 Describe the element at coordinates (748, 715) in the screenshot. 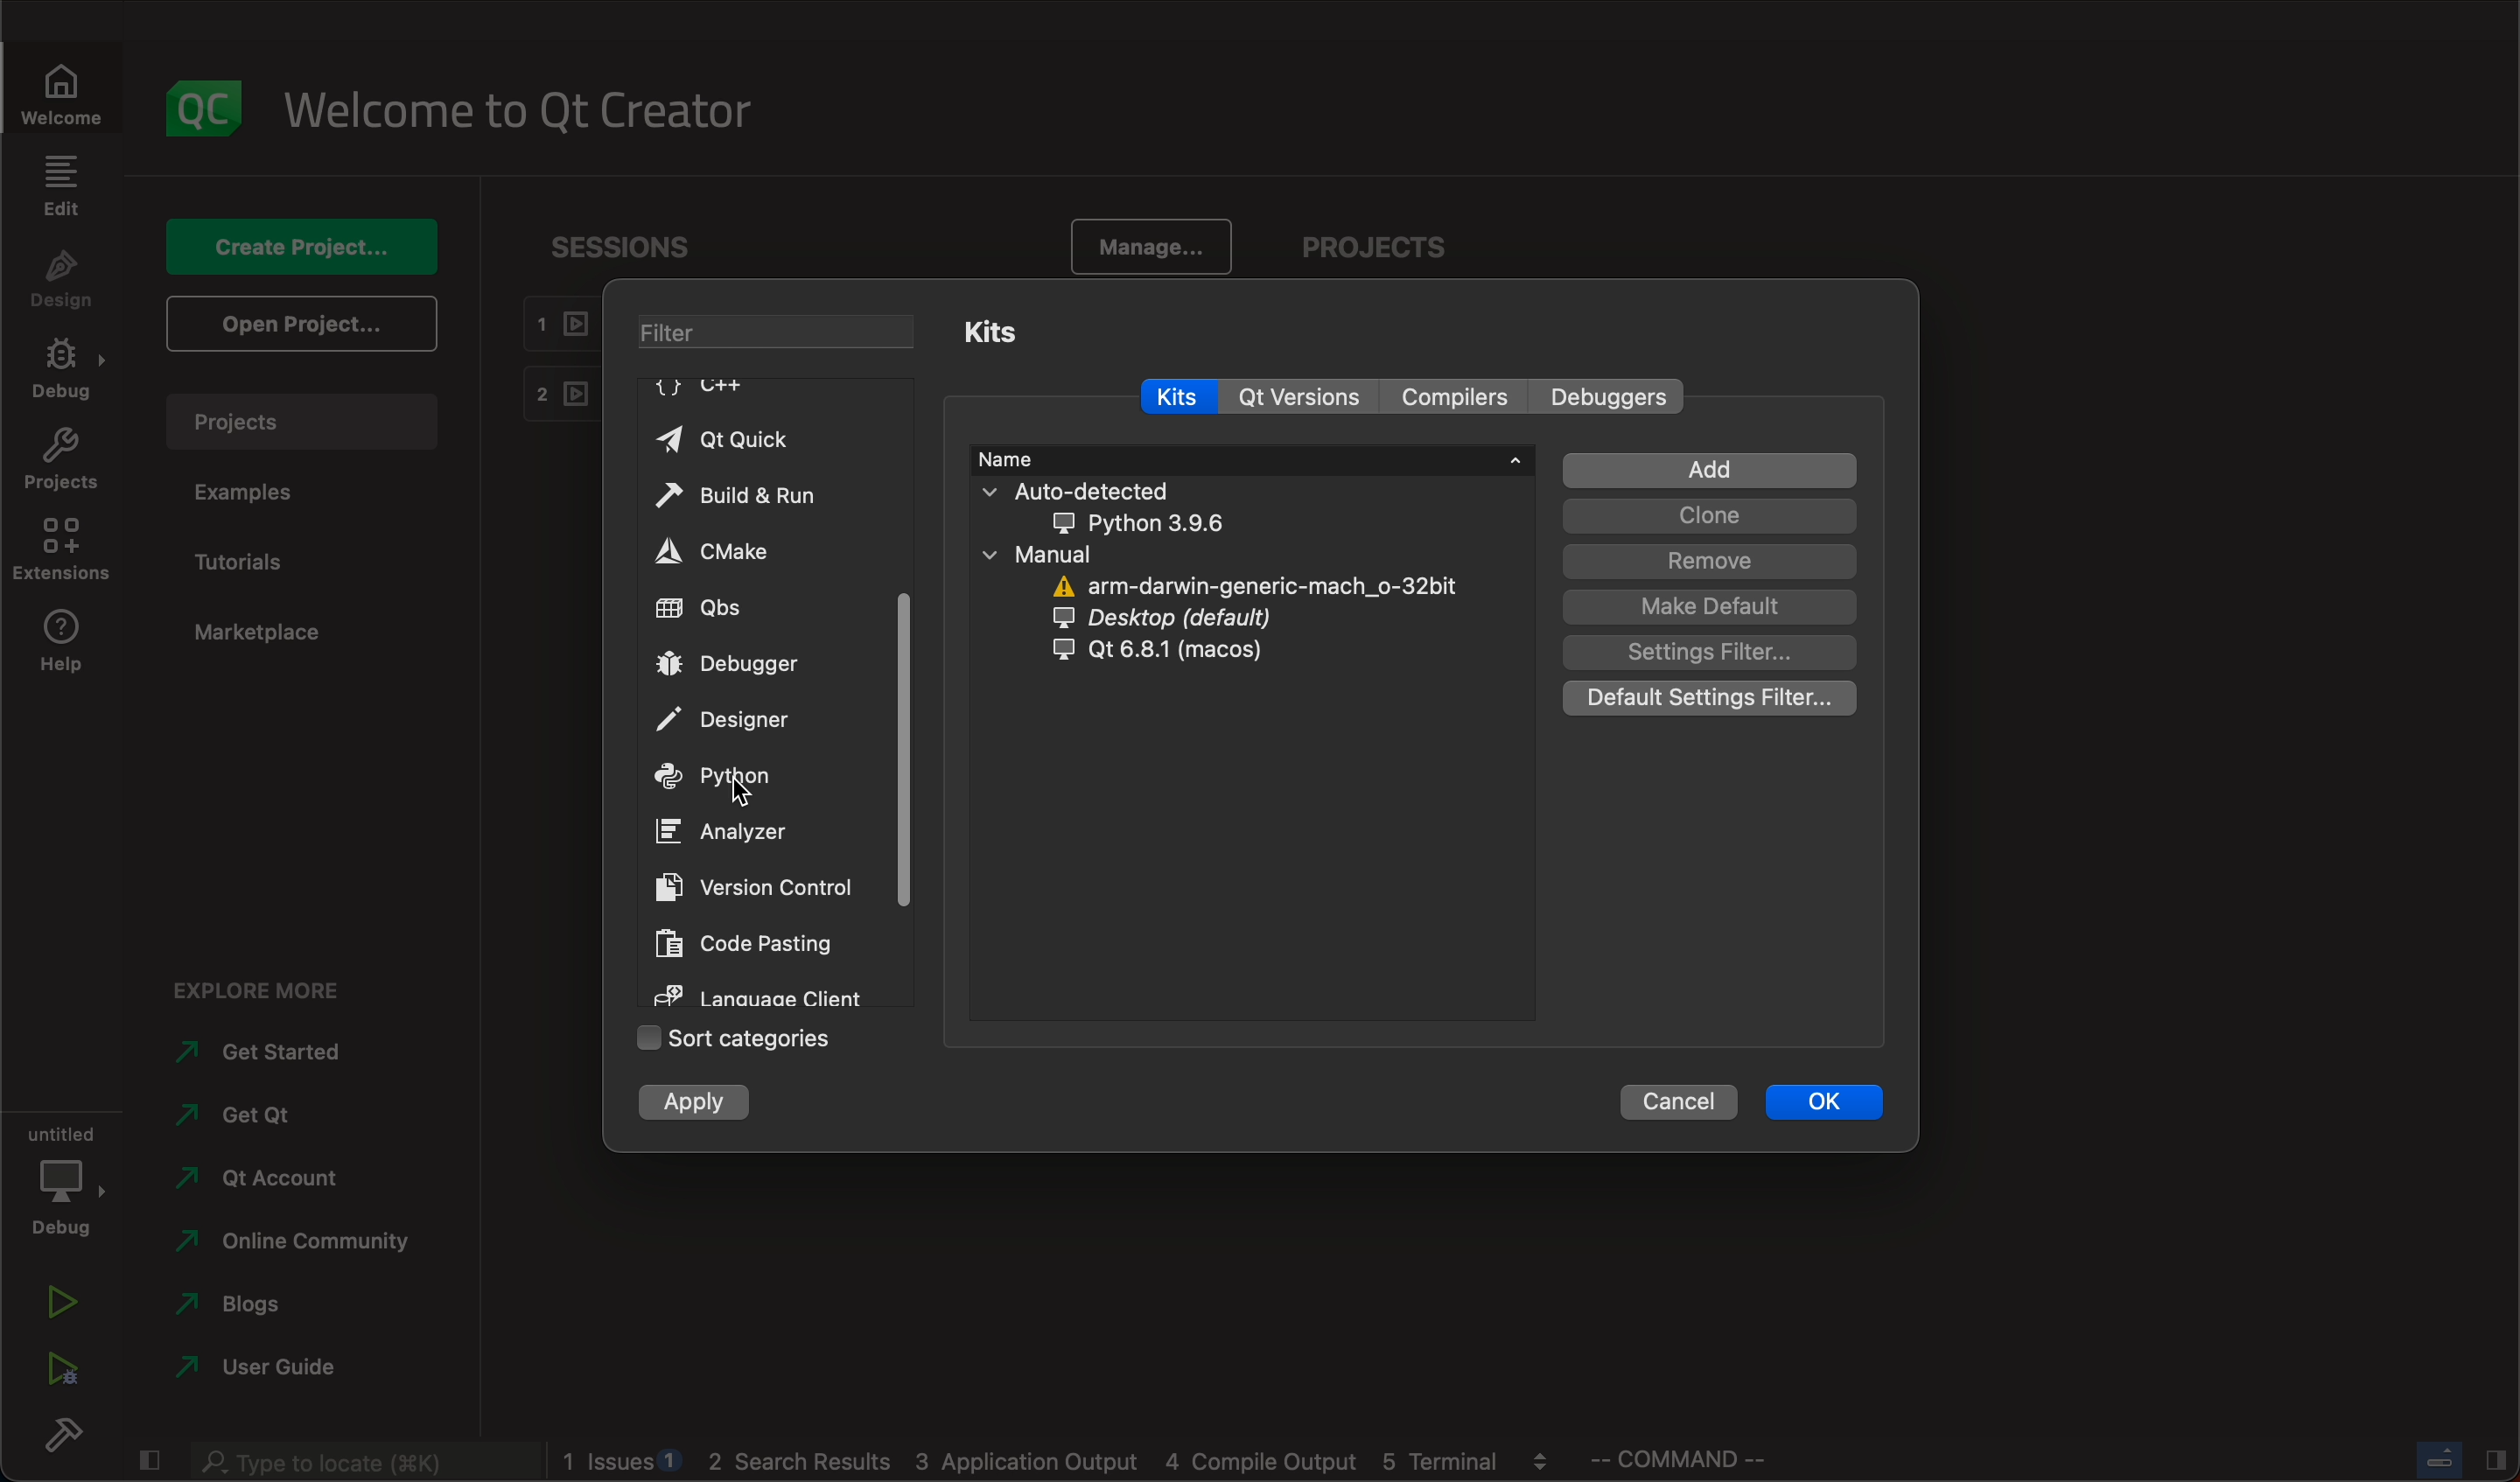

I see `designer` at that location.